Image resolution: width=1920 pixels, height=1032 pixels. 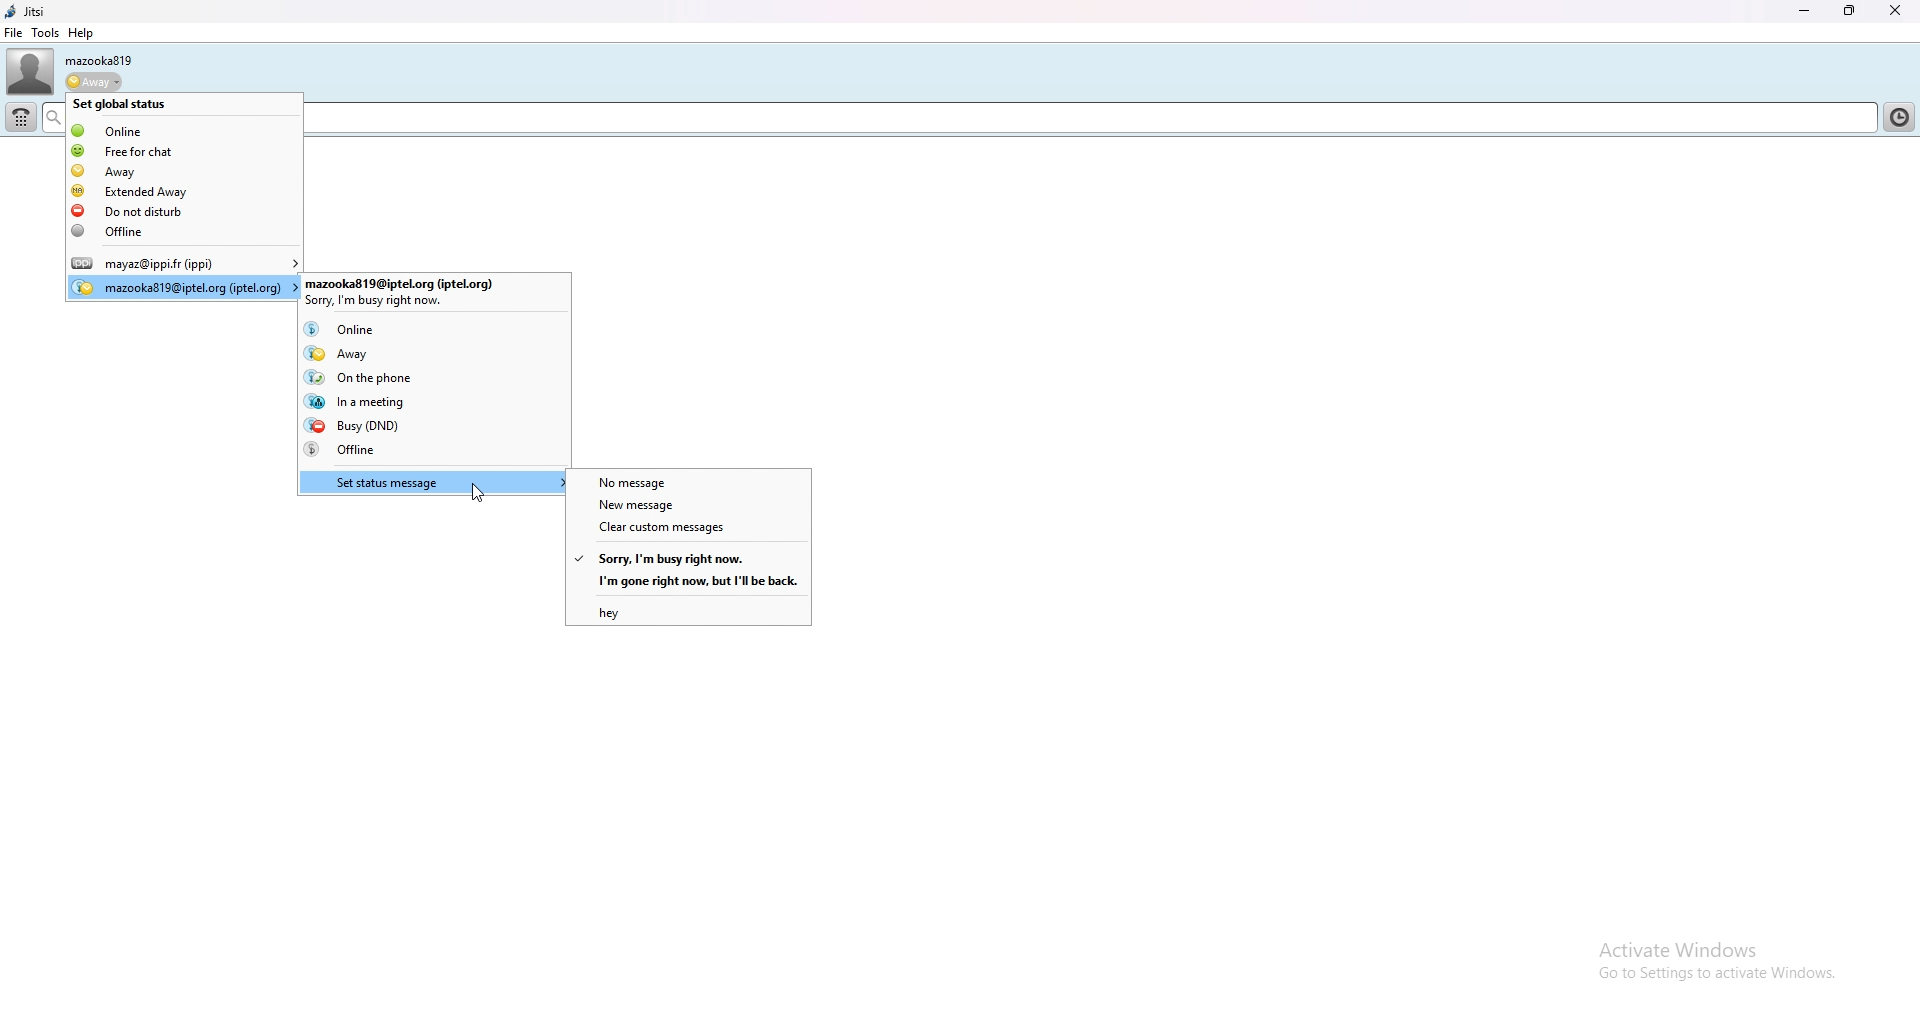 What do you see at coordinates (184, 104) in the screenshot?
I see `set global status` at bounding box center [184, 104].